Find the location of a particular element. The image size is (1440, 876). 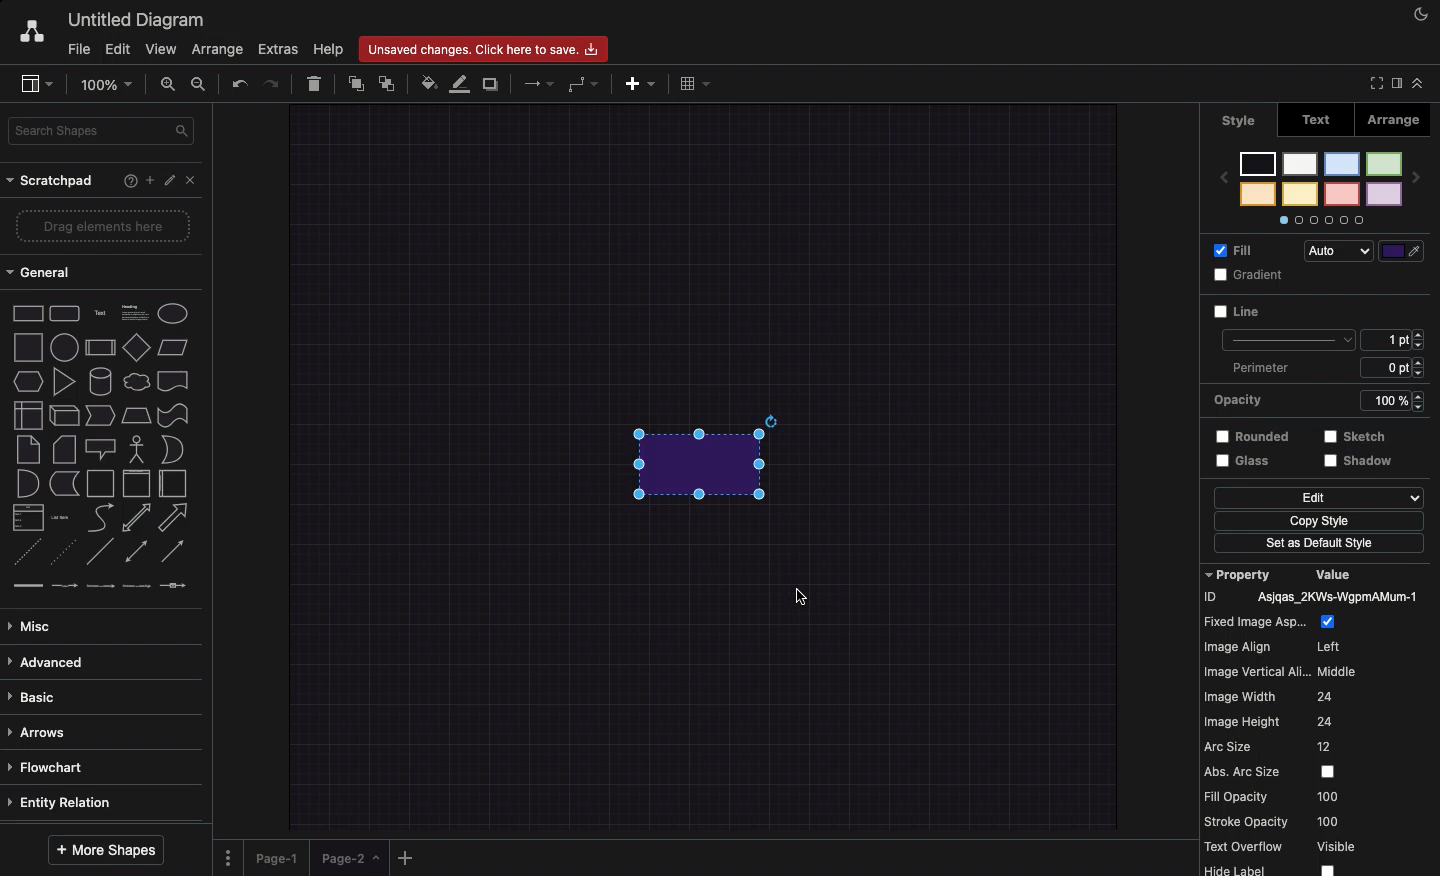

data storage is located at coordinates (63, 483).